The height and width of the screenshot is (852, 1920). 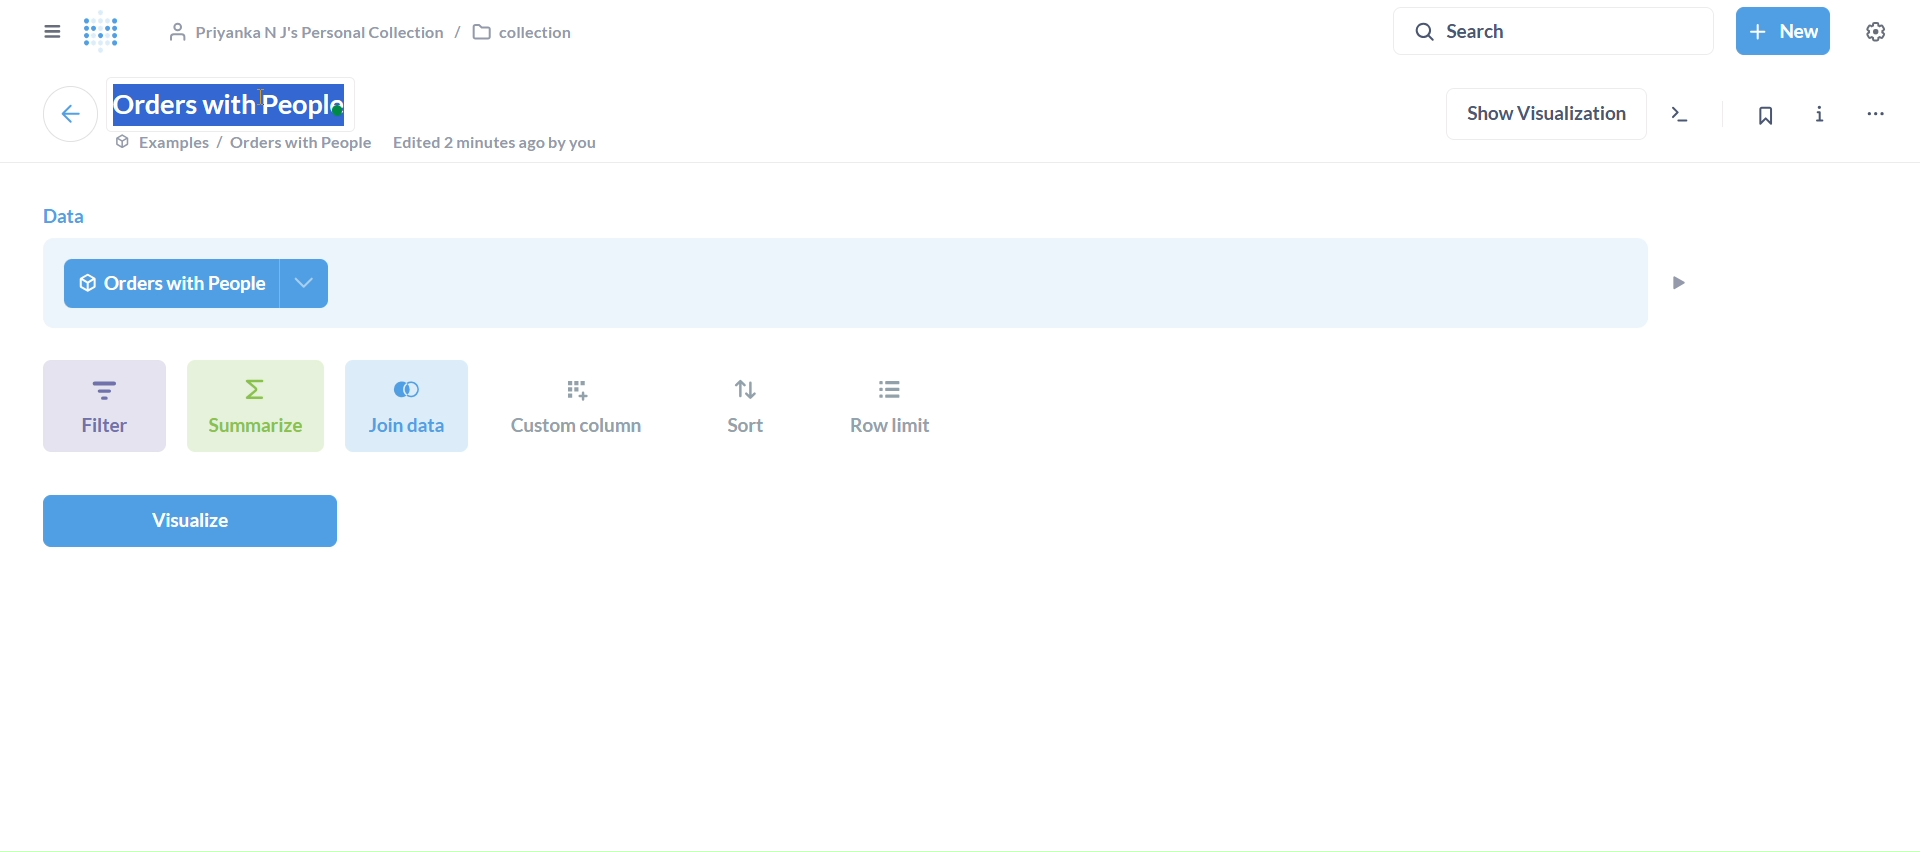 What do you see at coordinates (64, 216) in the screenshot?
I see `data` at bounding box center [64, 216].